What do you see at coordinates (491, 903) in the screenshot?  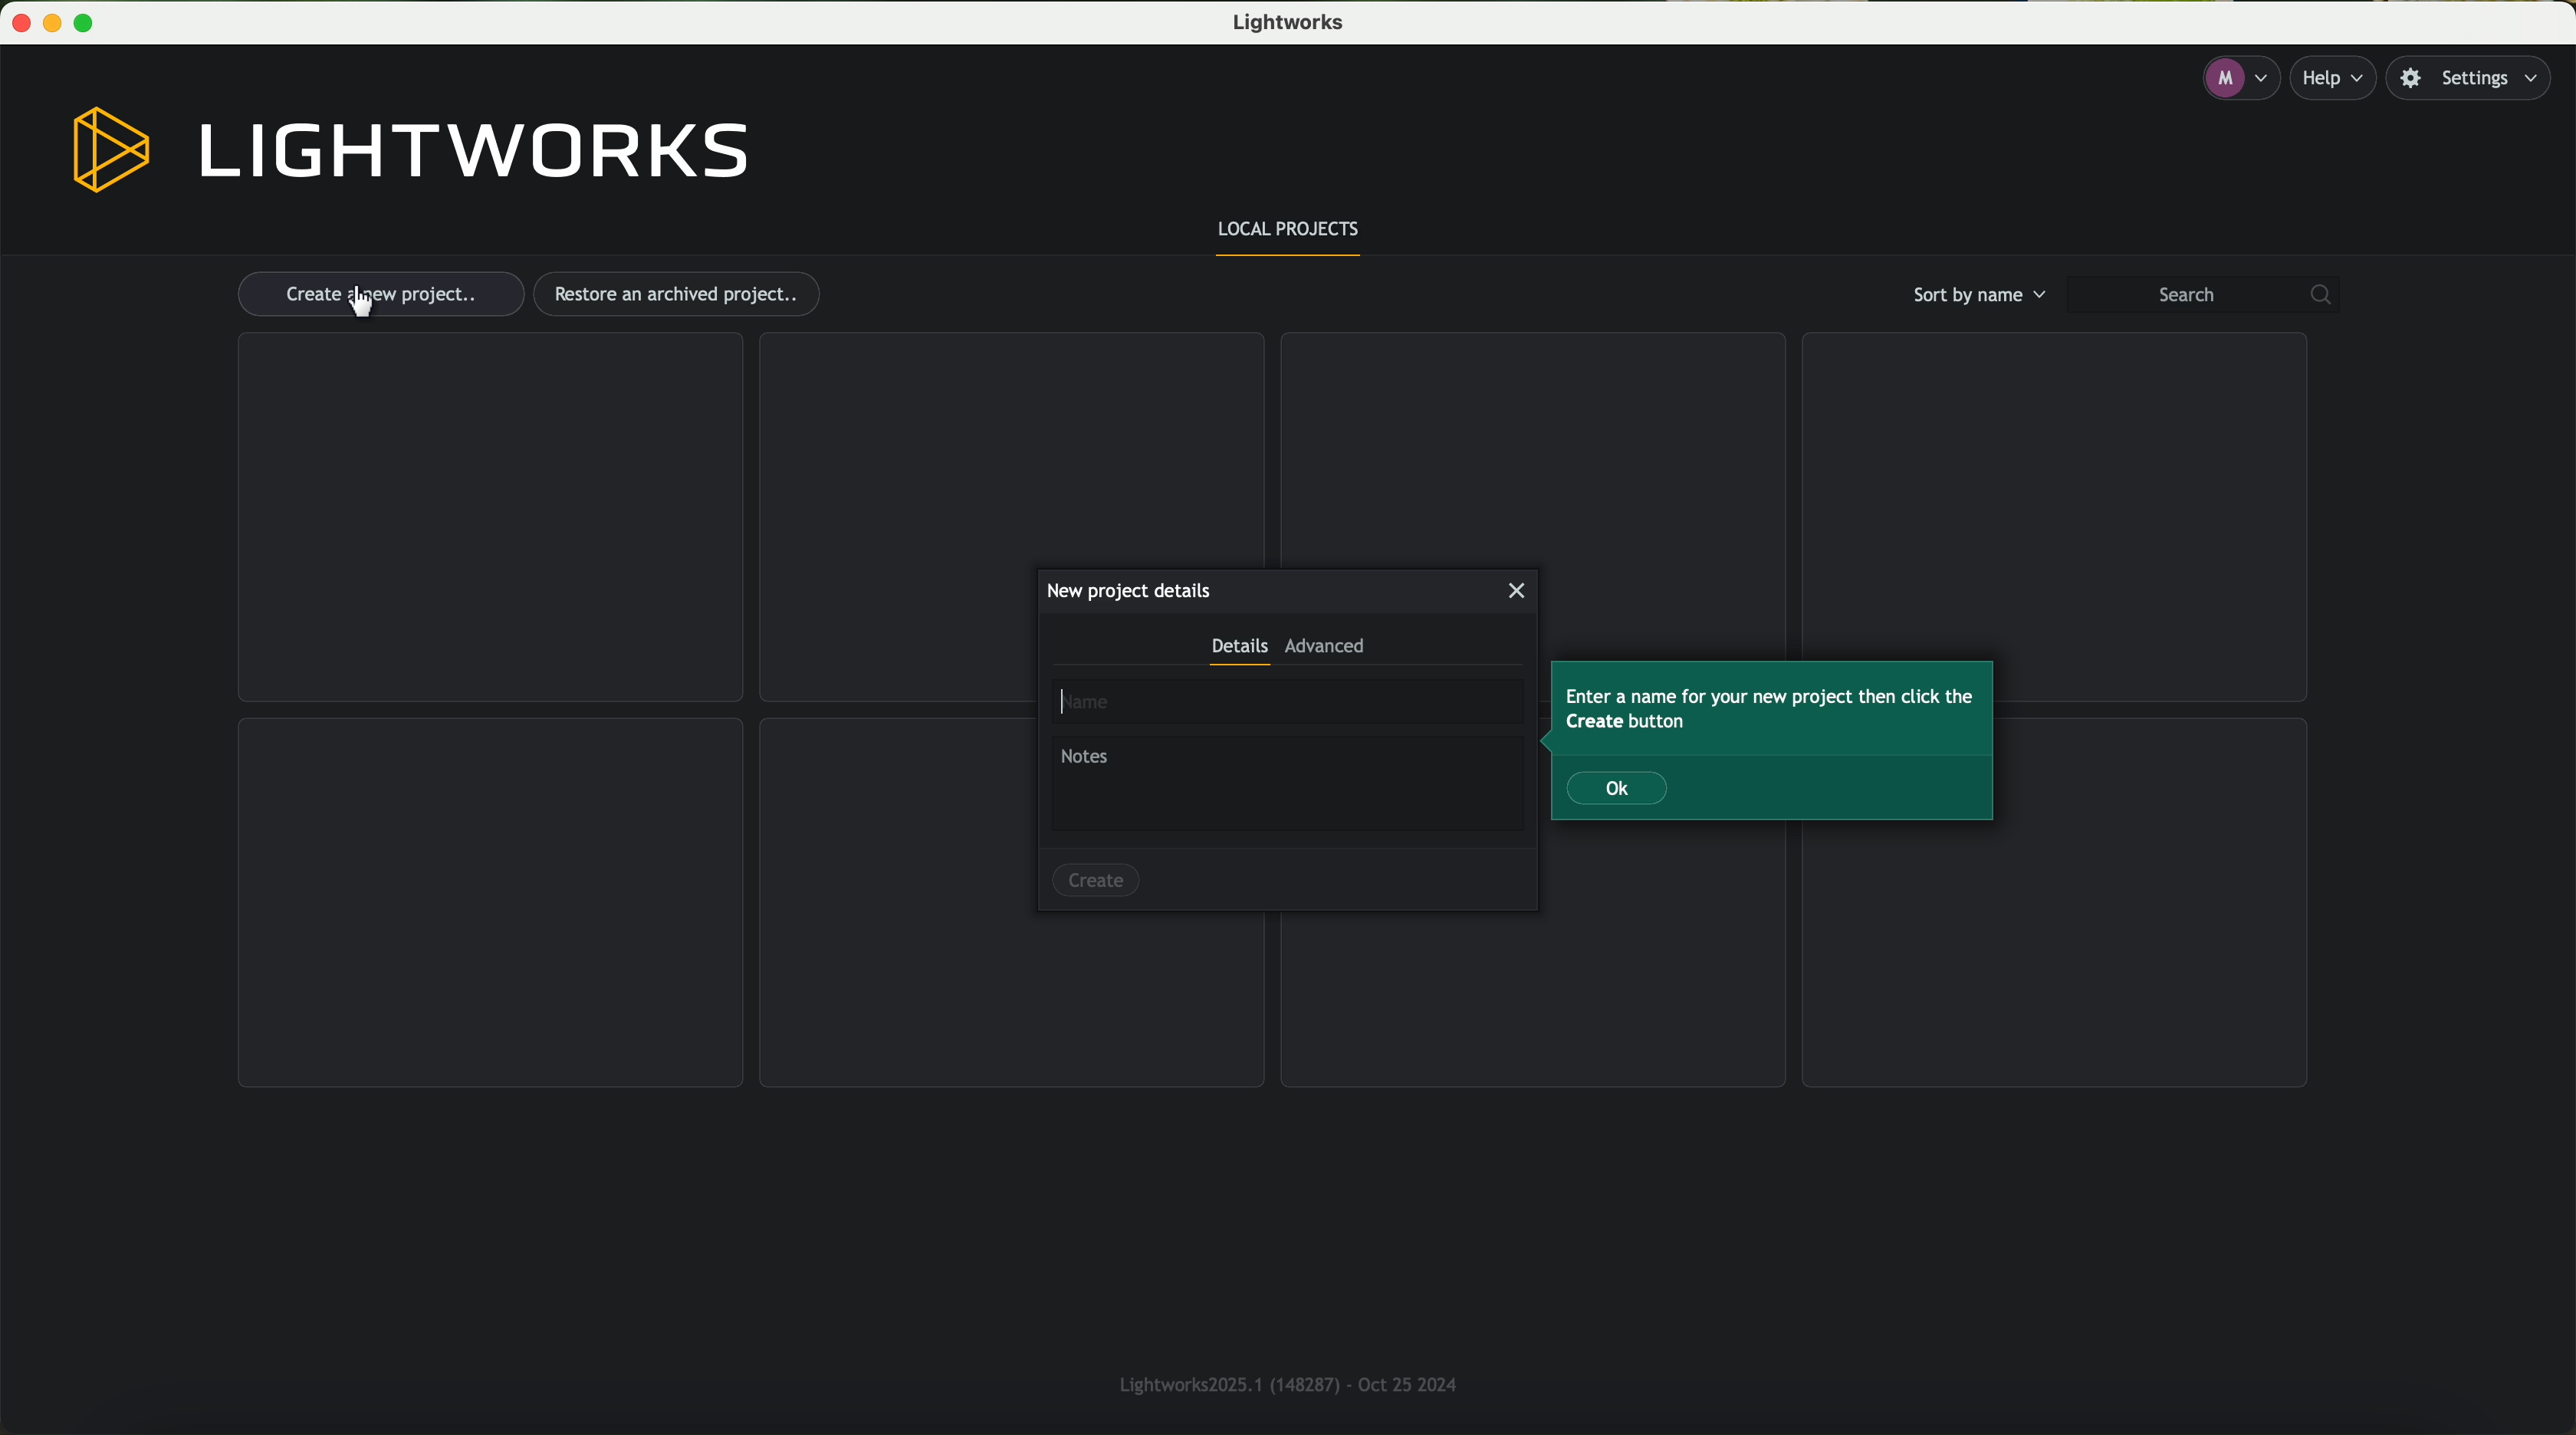 I see `grid` at bounding box center [491, 903].